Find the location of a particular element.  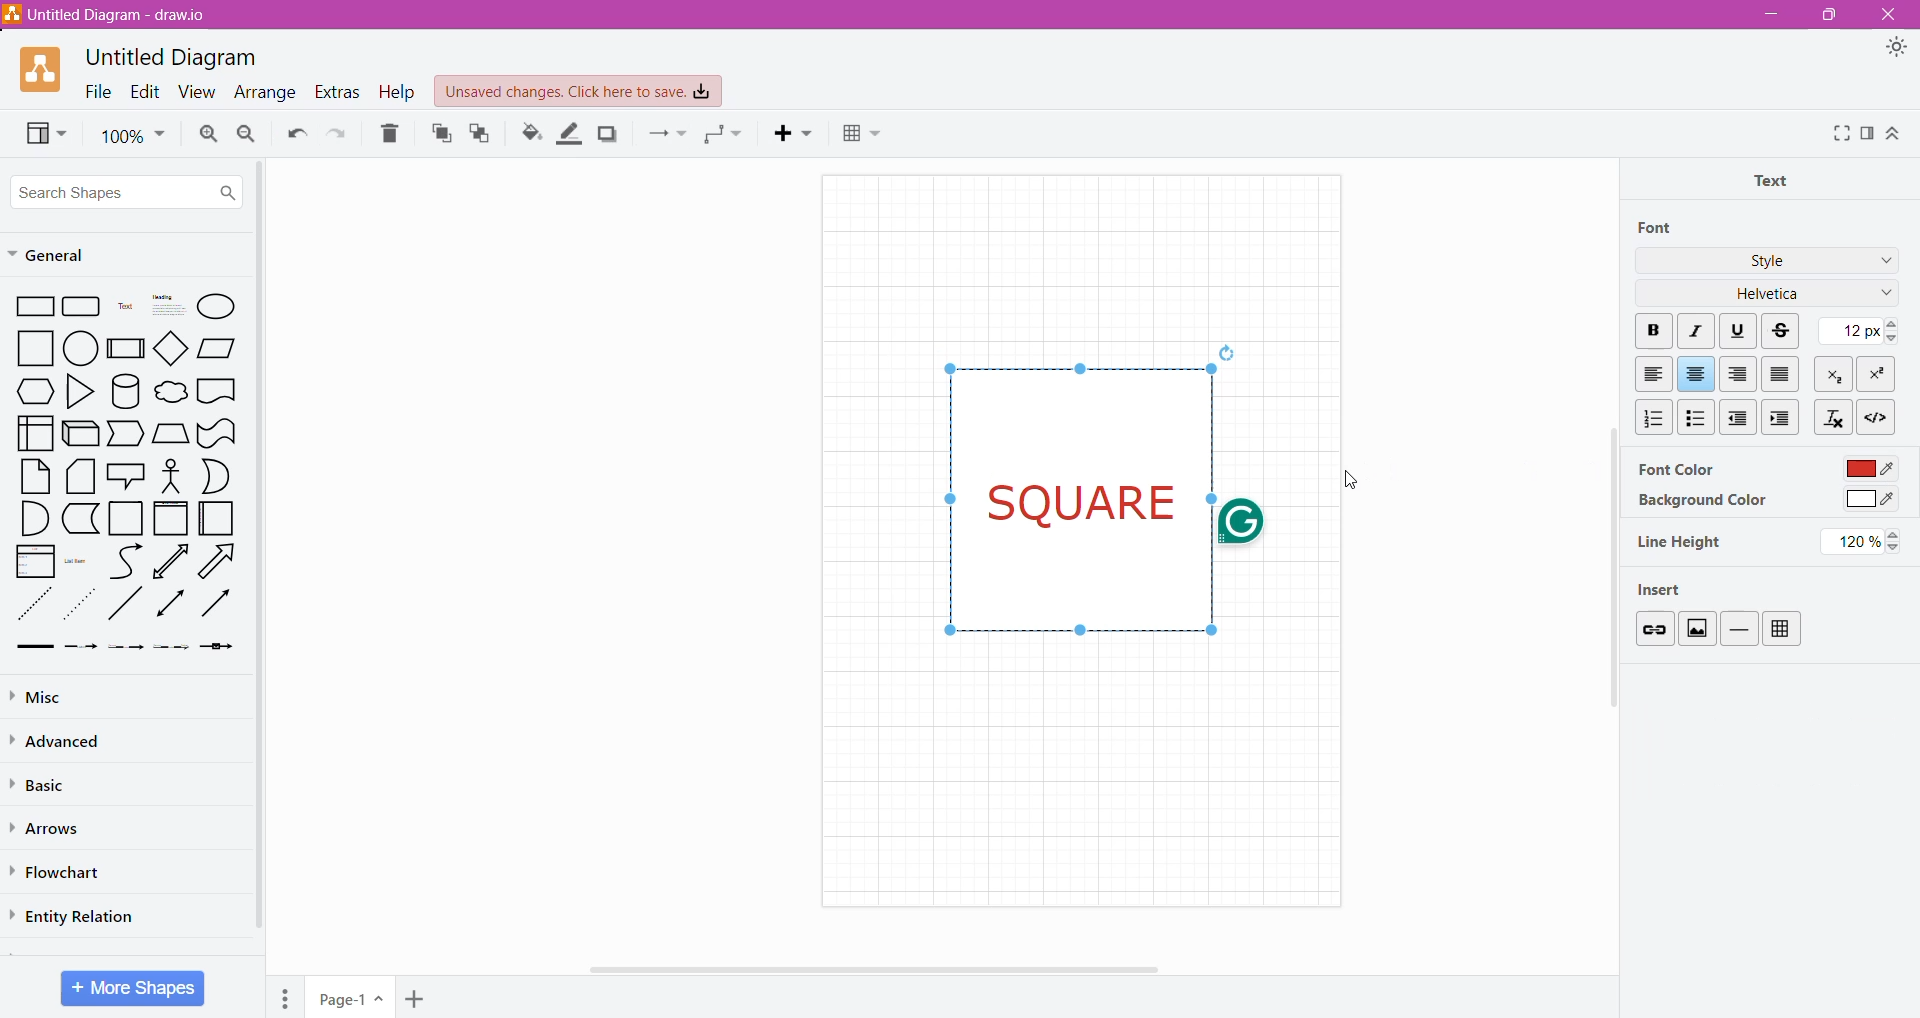

Folded Paper  is located at coordinates (218, 519).